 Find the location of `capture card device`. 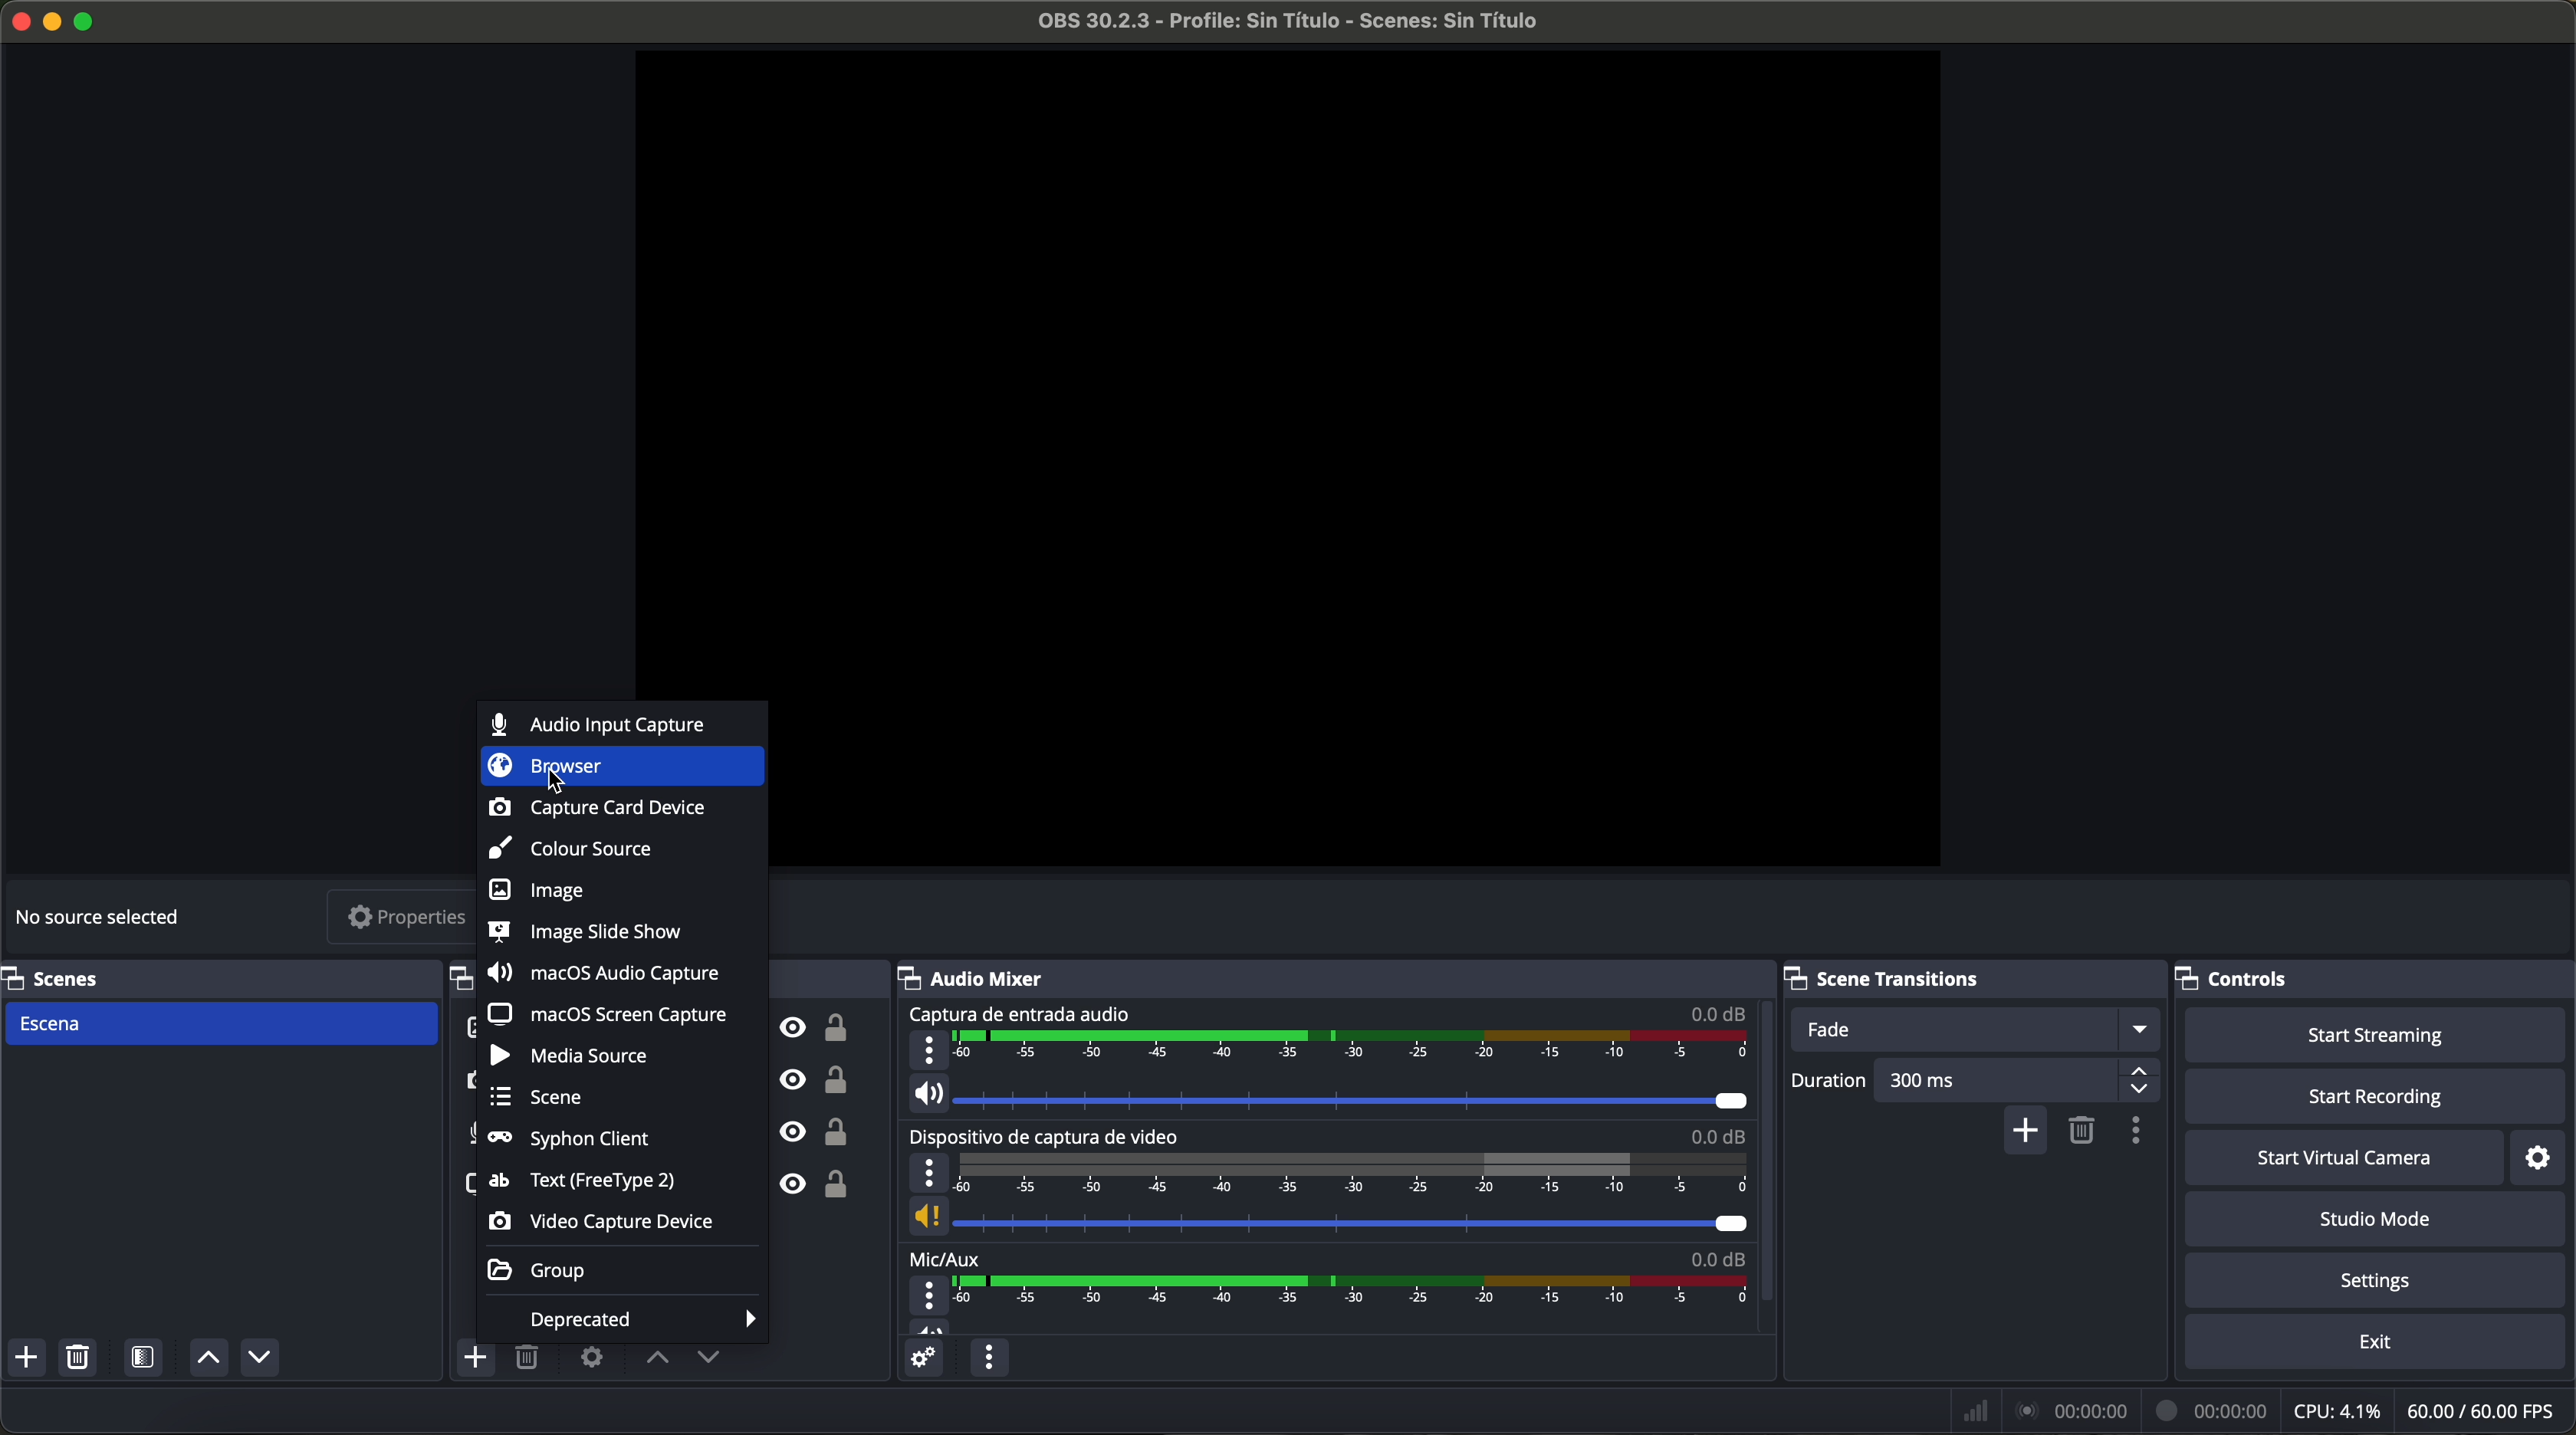

capture card device is located at coordinates (601, 811).